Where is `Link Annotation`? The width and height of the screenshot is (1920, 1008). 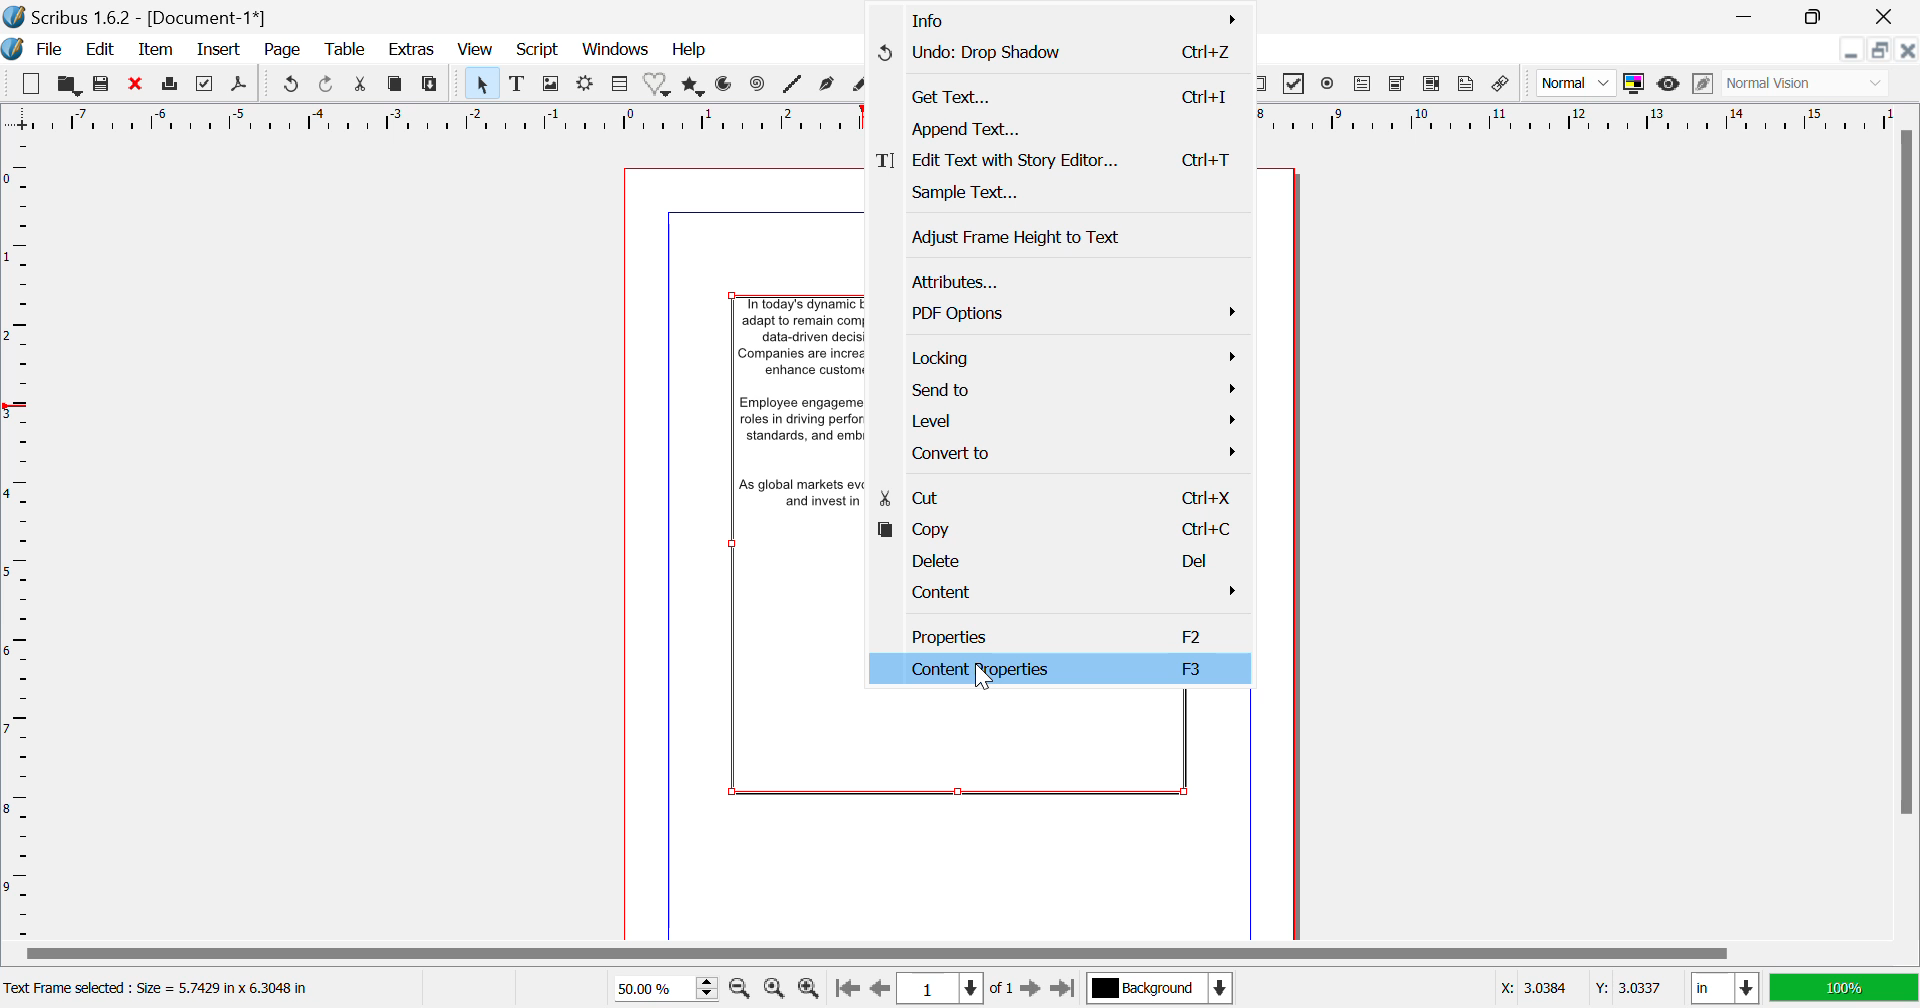
Link Annotation is located at coordinates (1504, 86).